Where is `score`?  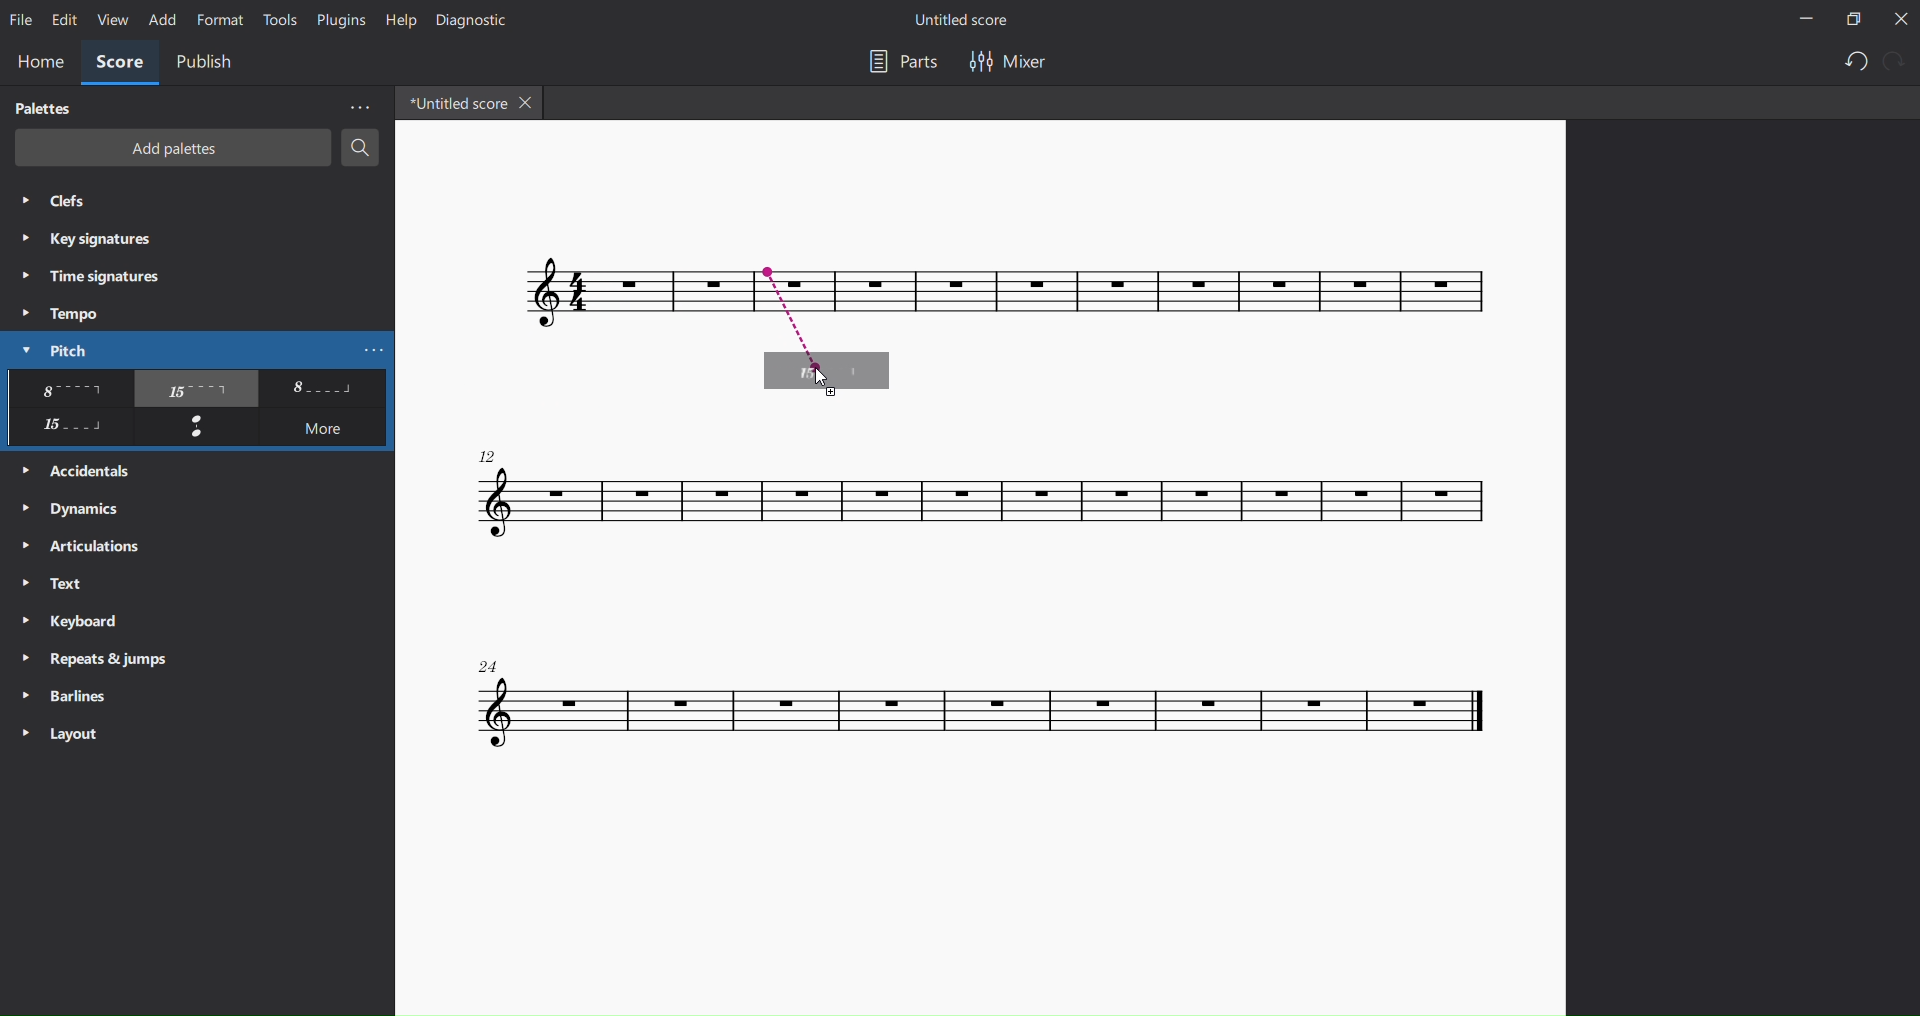
score is located at coordinates (1348, 293).